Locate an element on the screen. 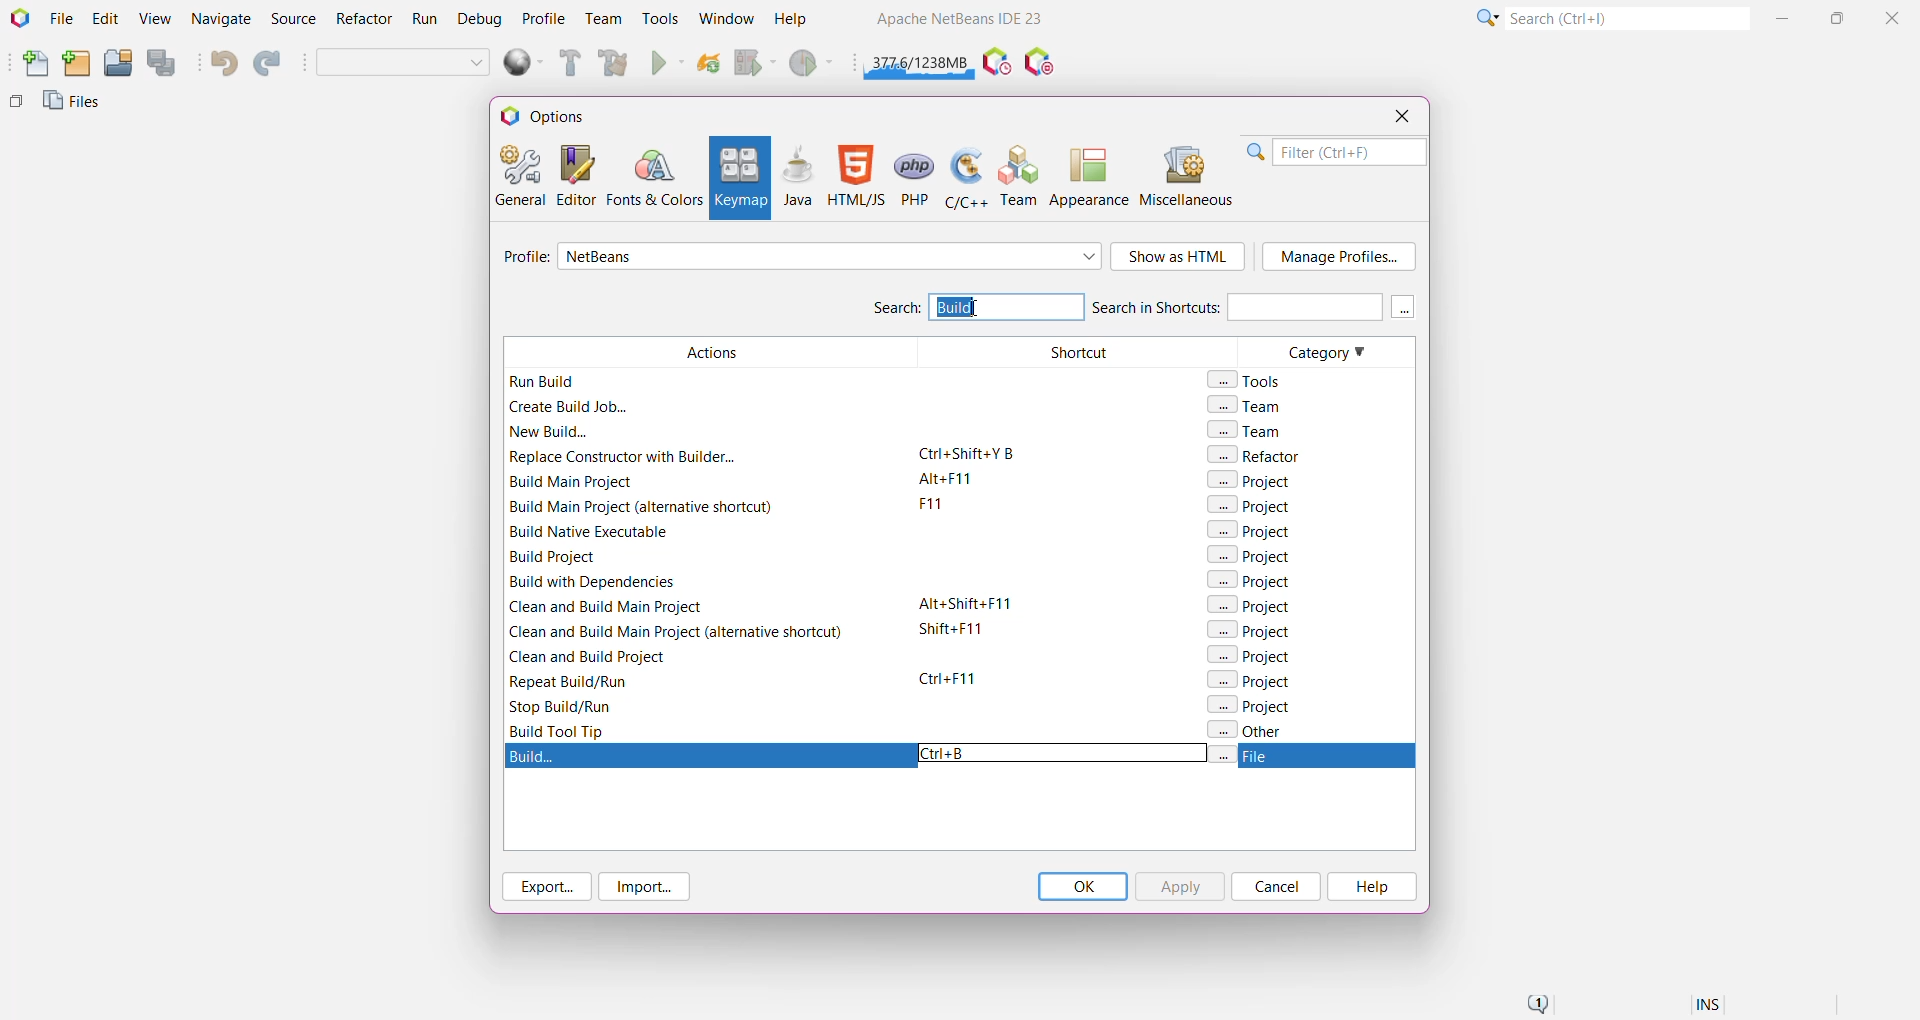 This screenshot has width=1920, height=1020. C/C++ is located at coordinates (964, 176).